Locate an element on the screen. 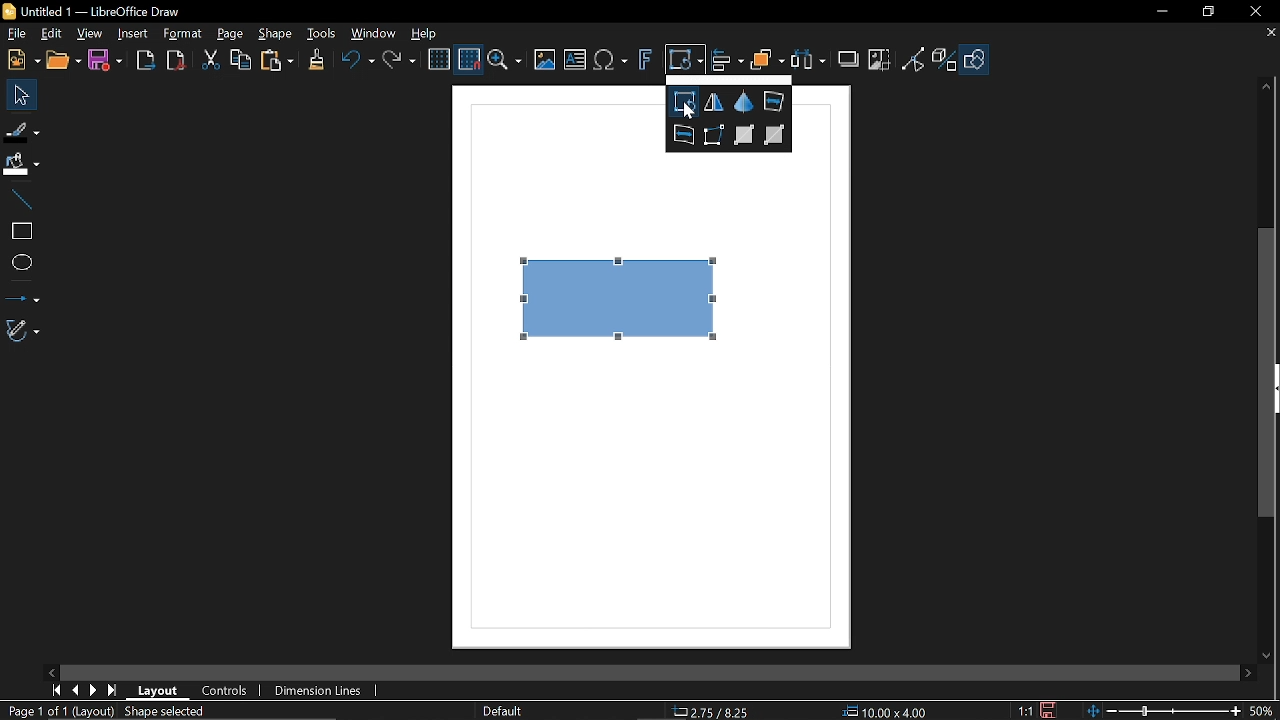 This screenshot has height=720, width=1280. Shape selected is located at coordinates (182, 711).